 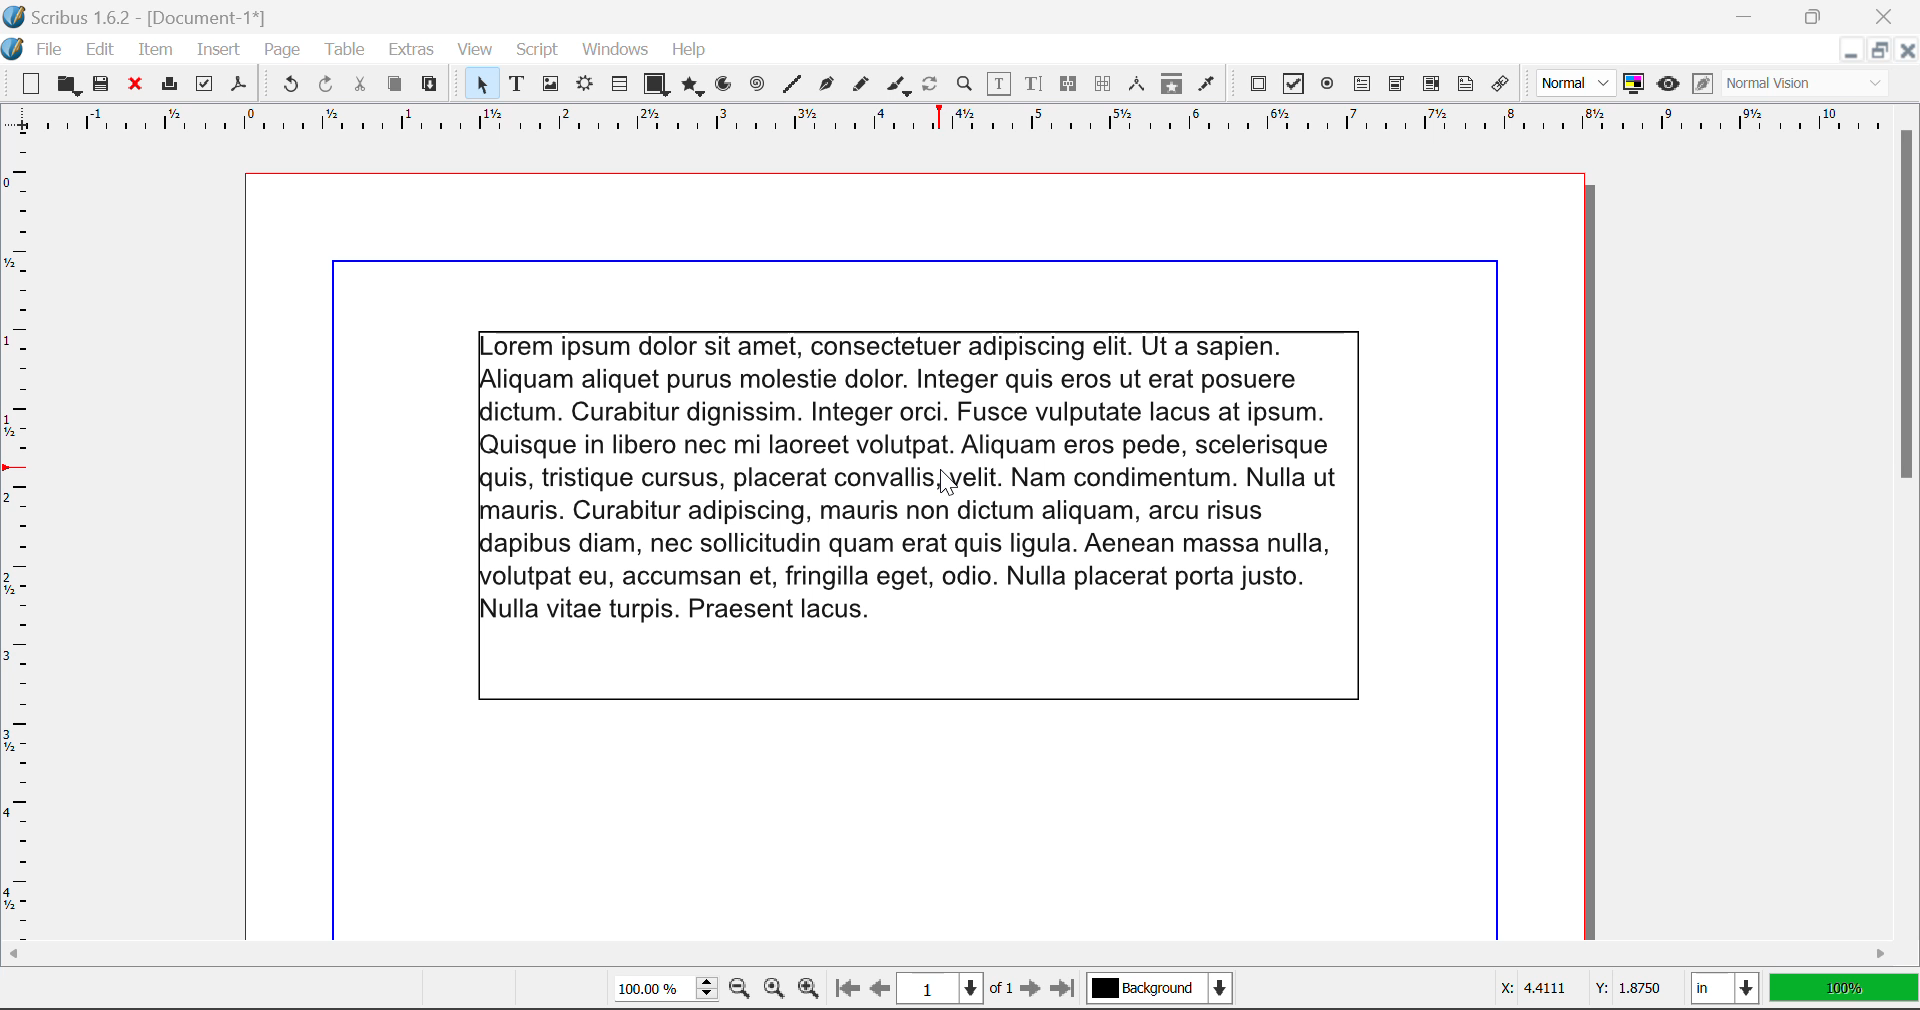 I want to click on Script, so click(x=538, y=50).